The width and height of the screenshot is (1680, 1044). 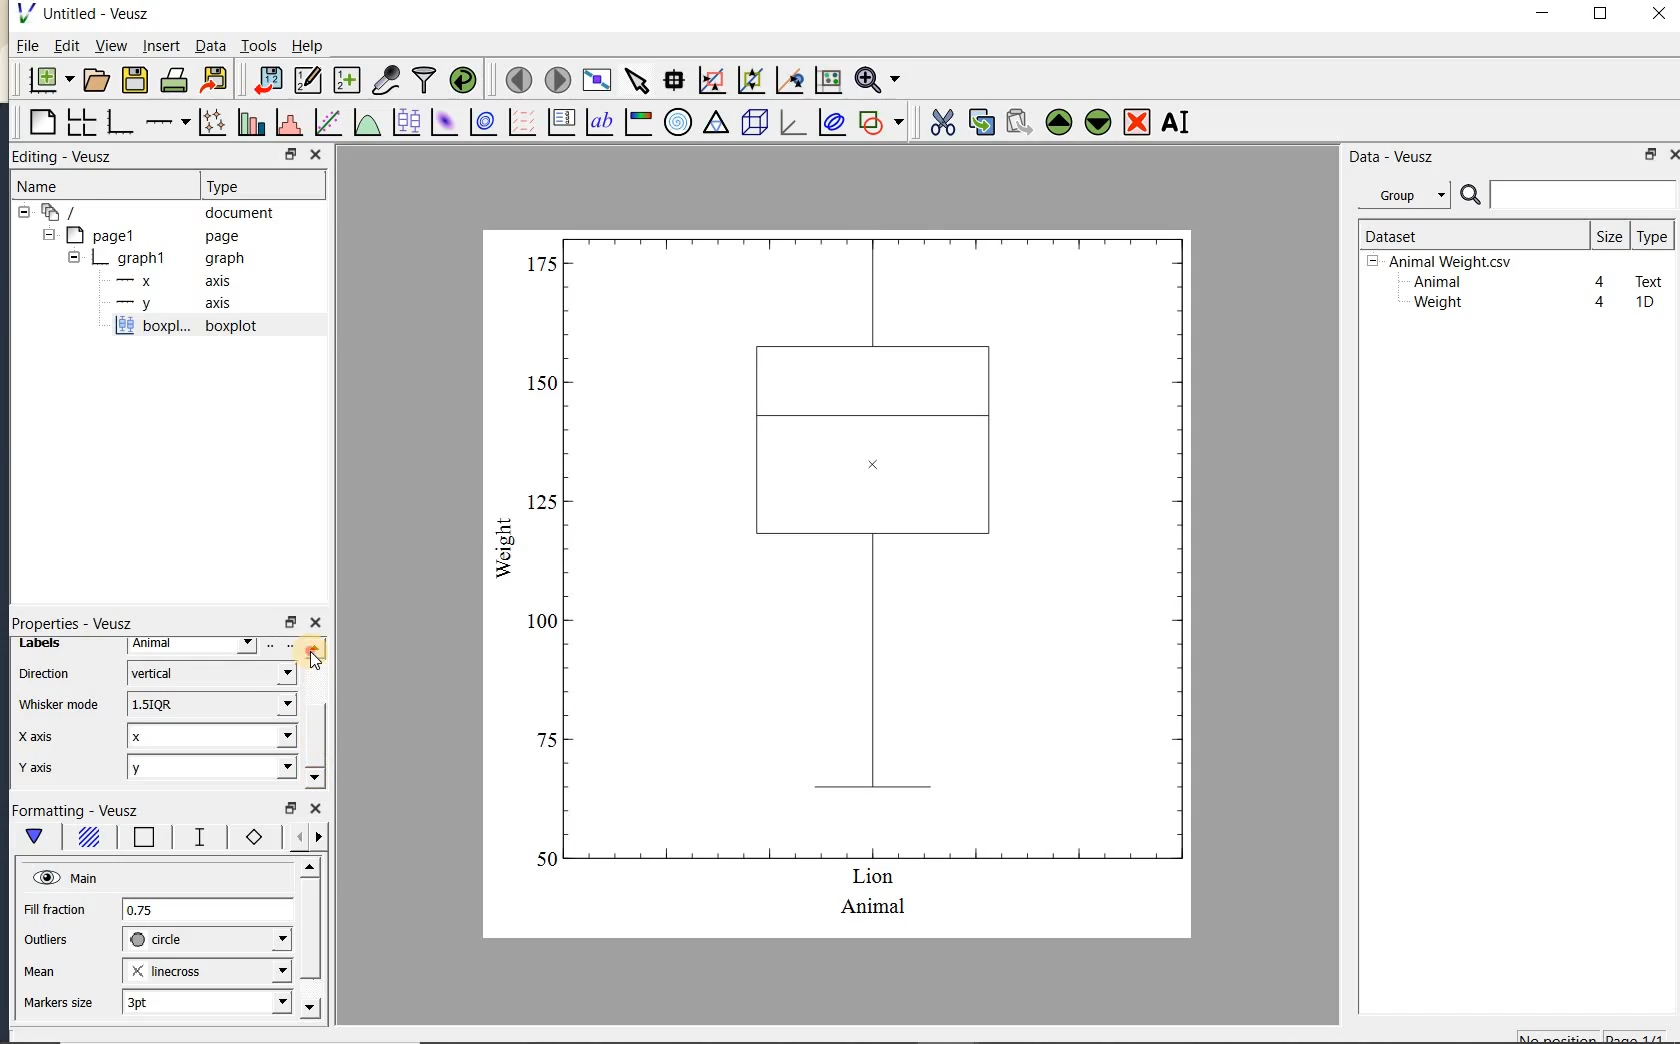 What do you see at coordinates (1601, 283) in the screenshot?
I see `4` at bounding box center [1601, 283].